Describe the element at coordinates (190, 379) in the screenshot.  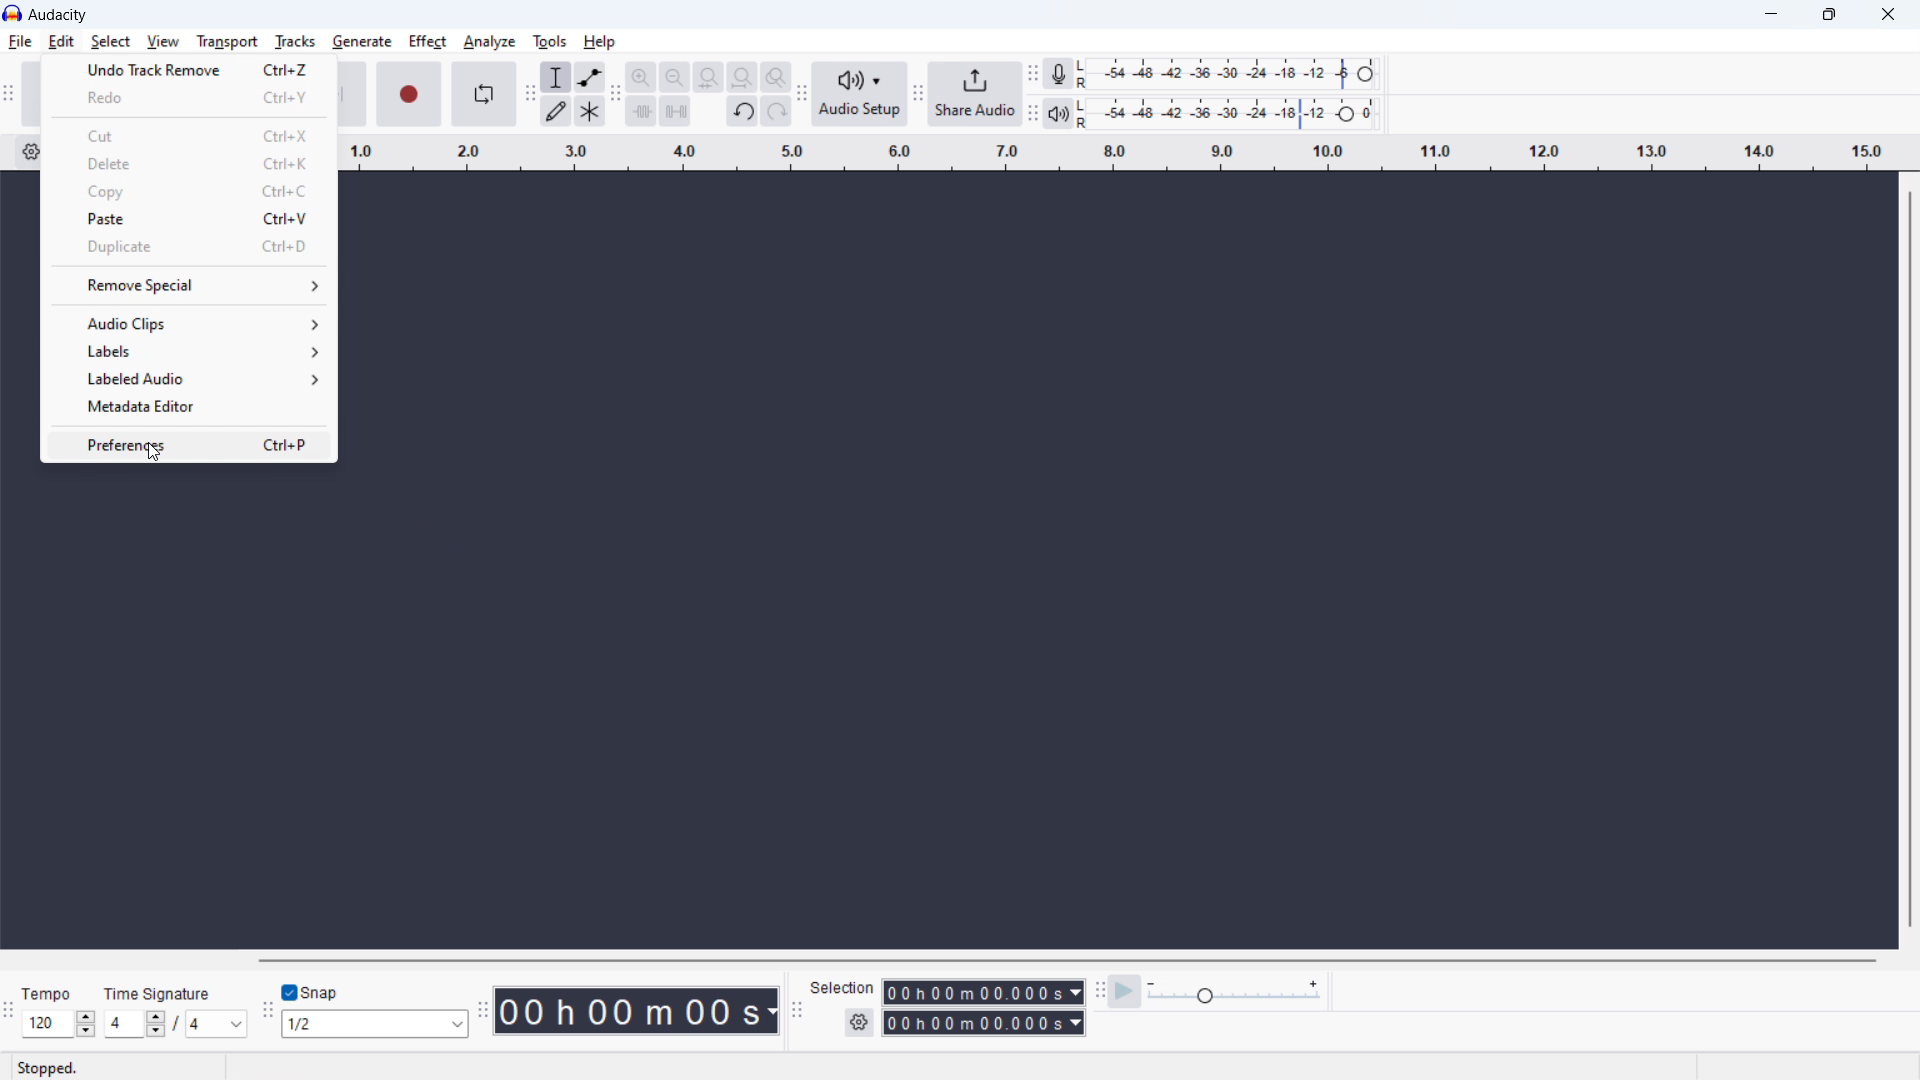
I see `labeled audio` at that location.